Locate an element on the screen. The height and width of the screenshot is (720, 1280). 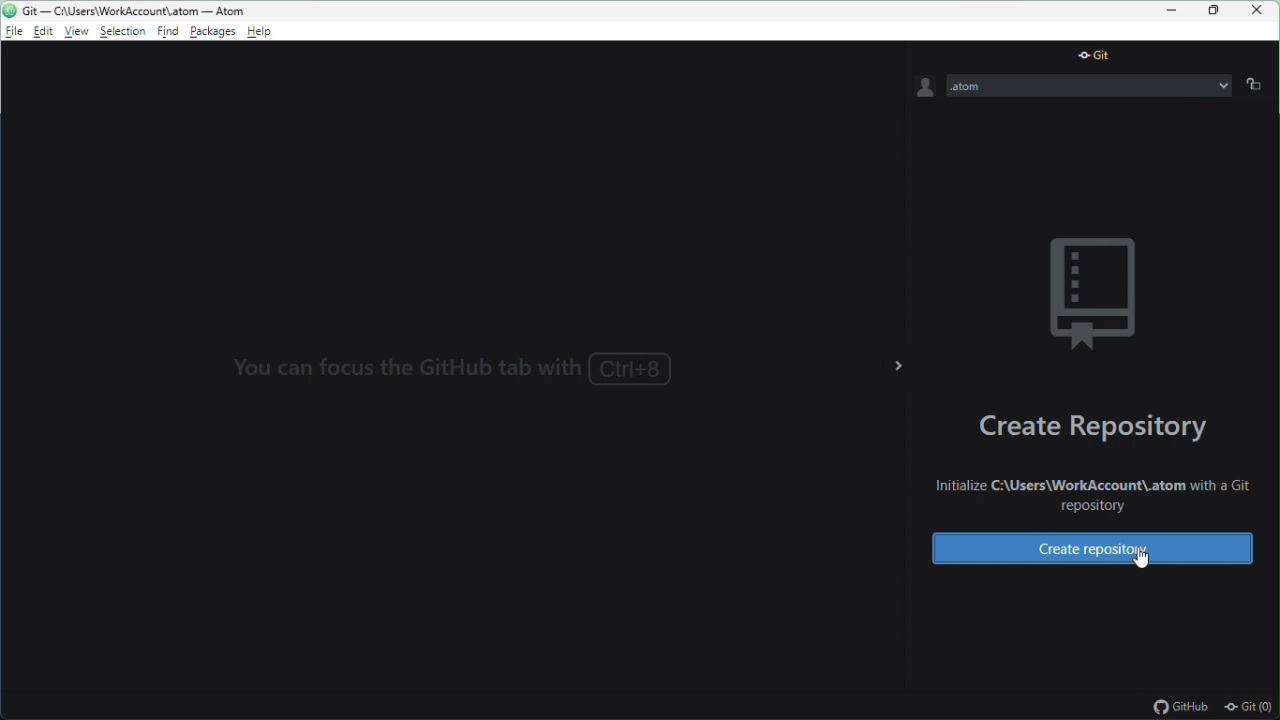
git(0) is located at coordinates (1249, 709).